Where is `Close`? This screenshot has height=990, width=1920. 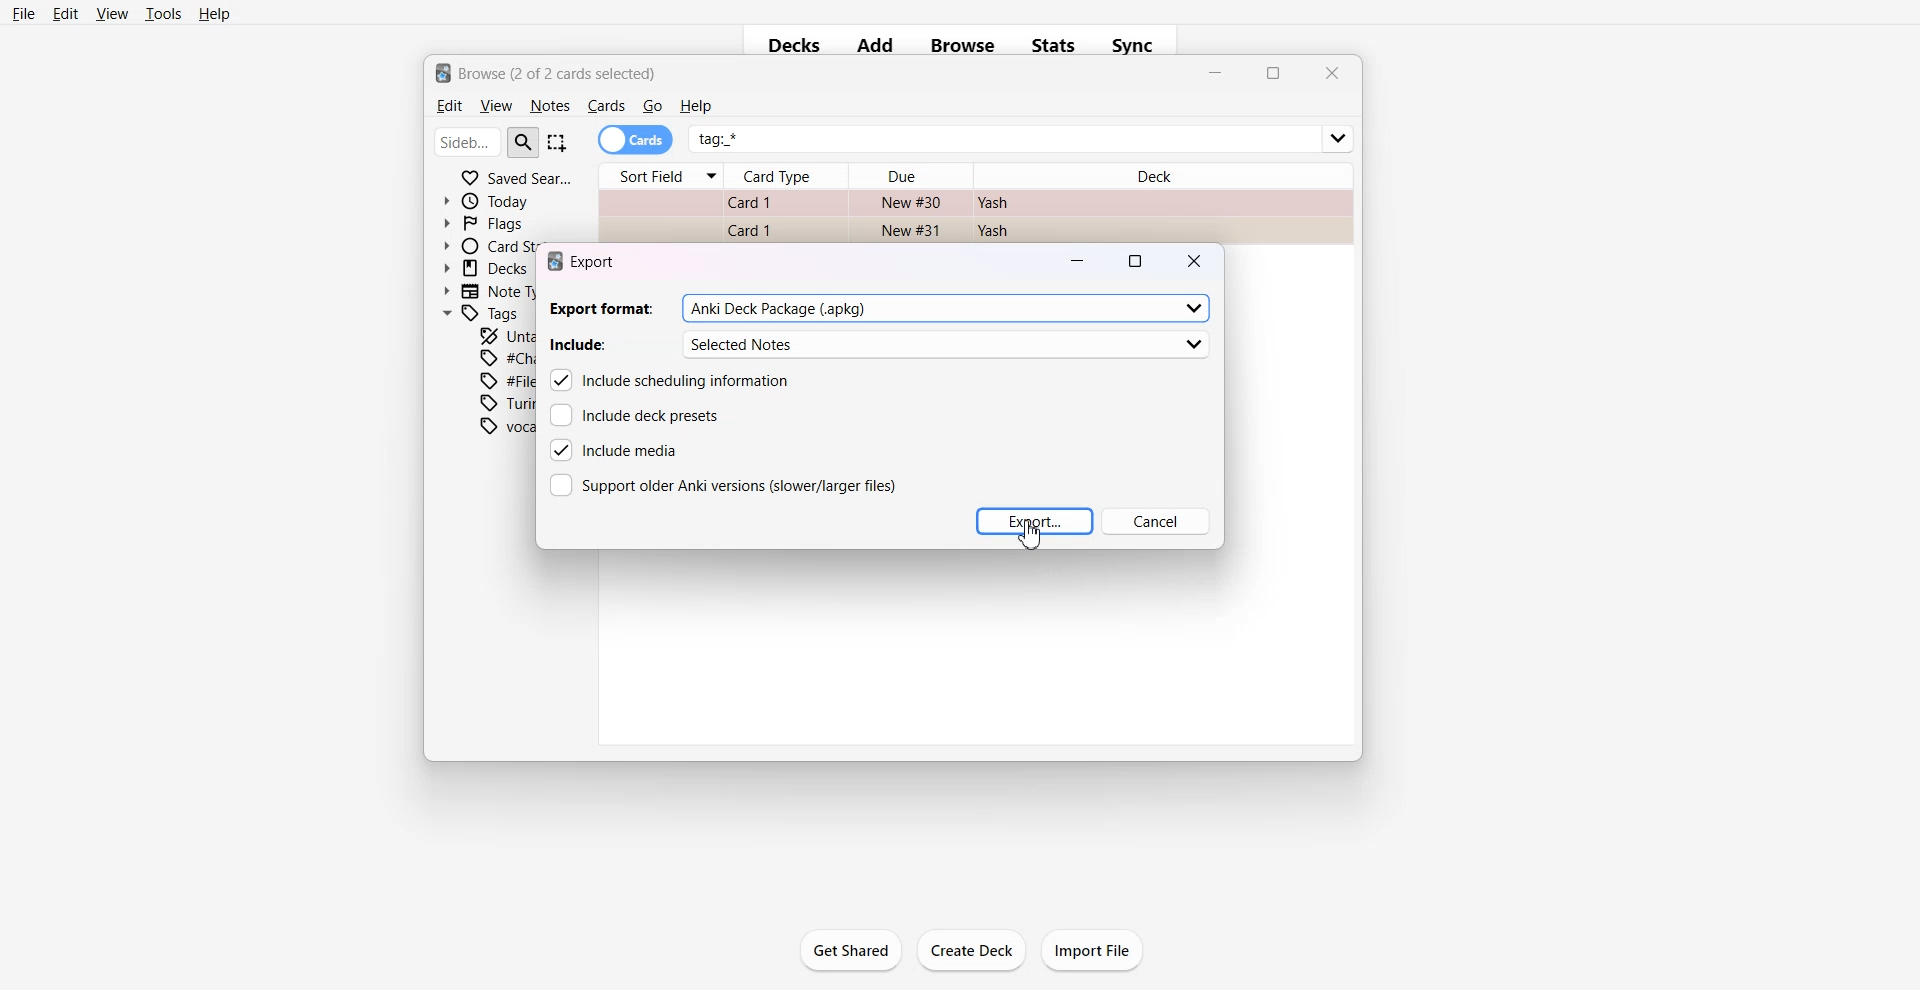 Close is located at coordinates (1196, 259).